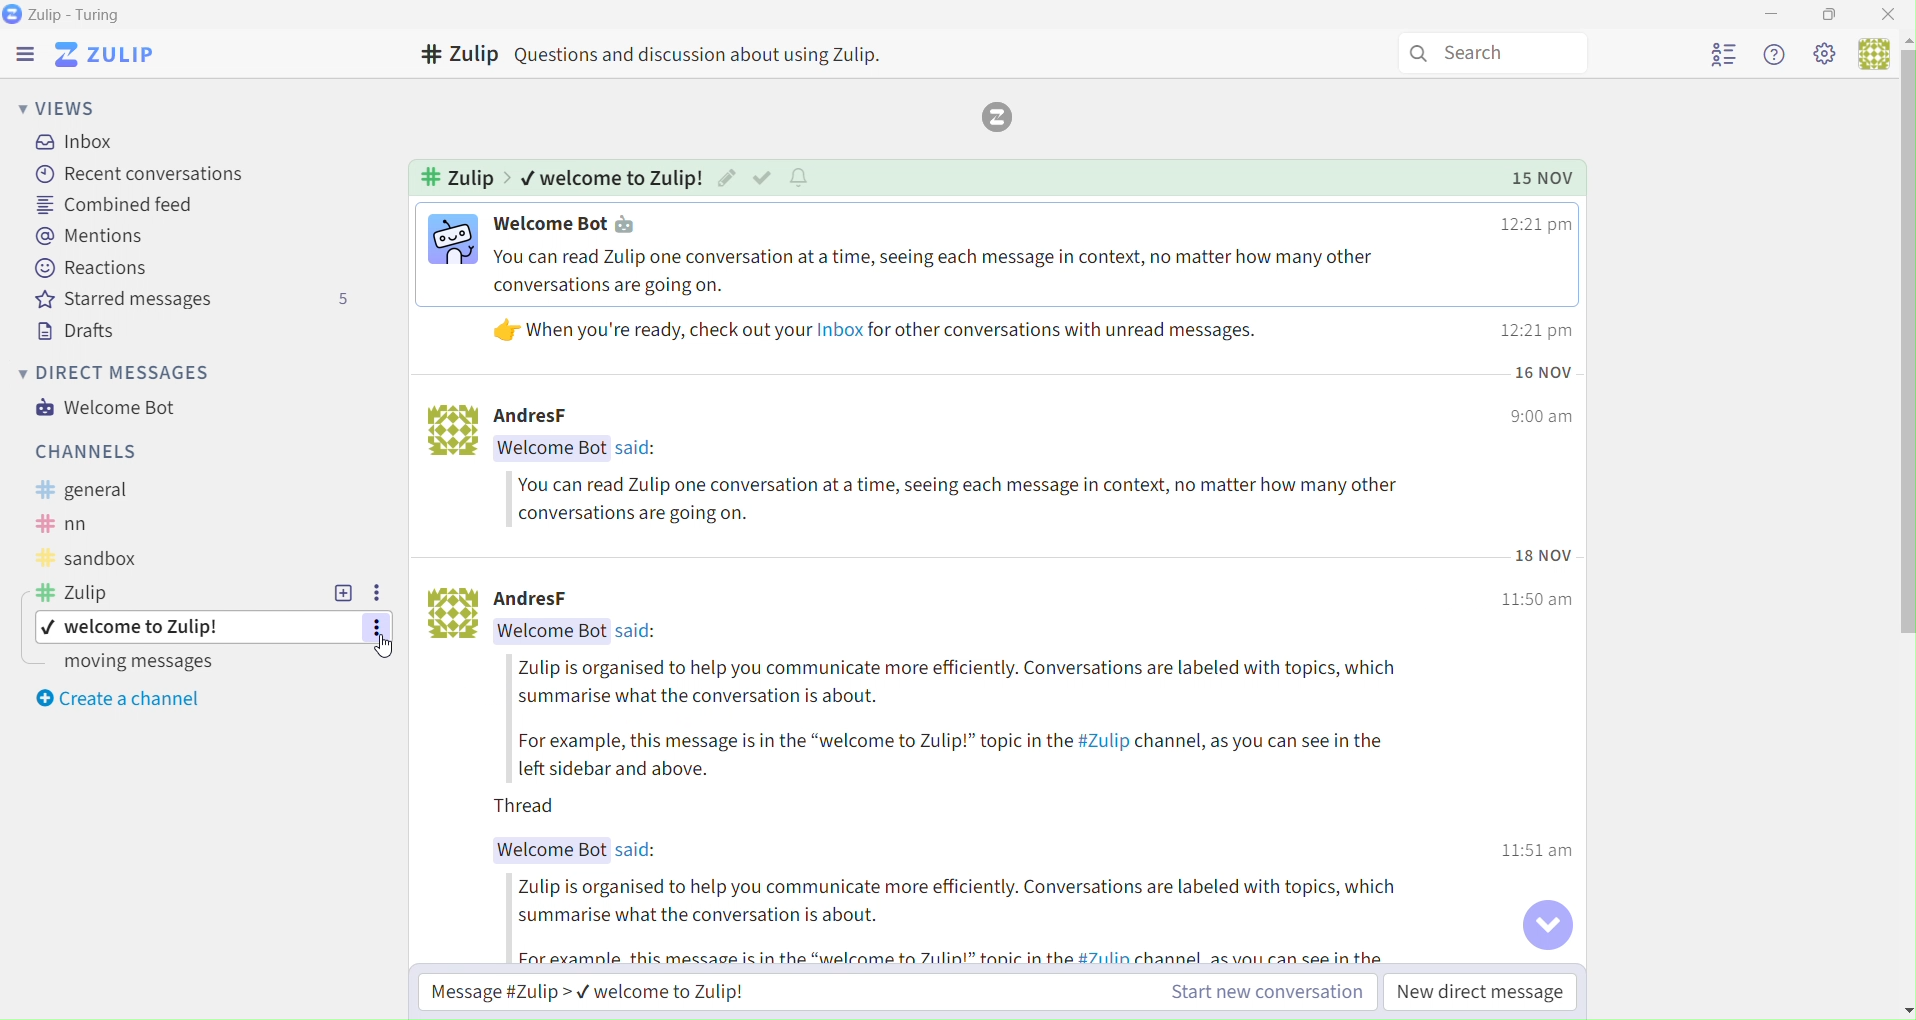 The height and width of the screenshot is (1020, 1916). What do you see at coordinates (635, 630) in the screenshot?
I see `Text` at bounding box center [635, 630].